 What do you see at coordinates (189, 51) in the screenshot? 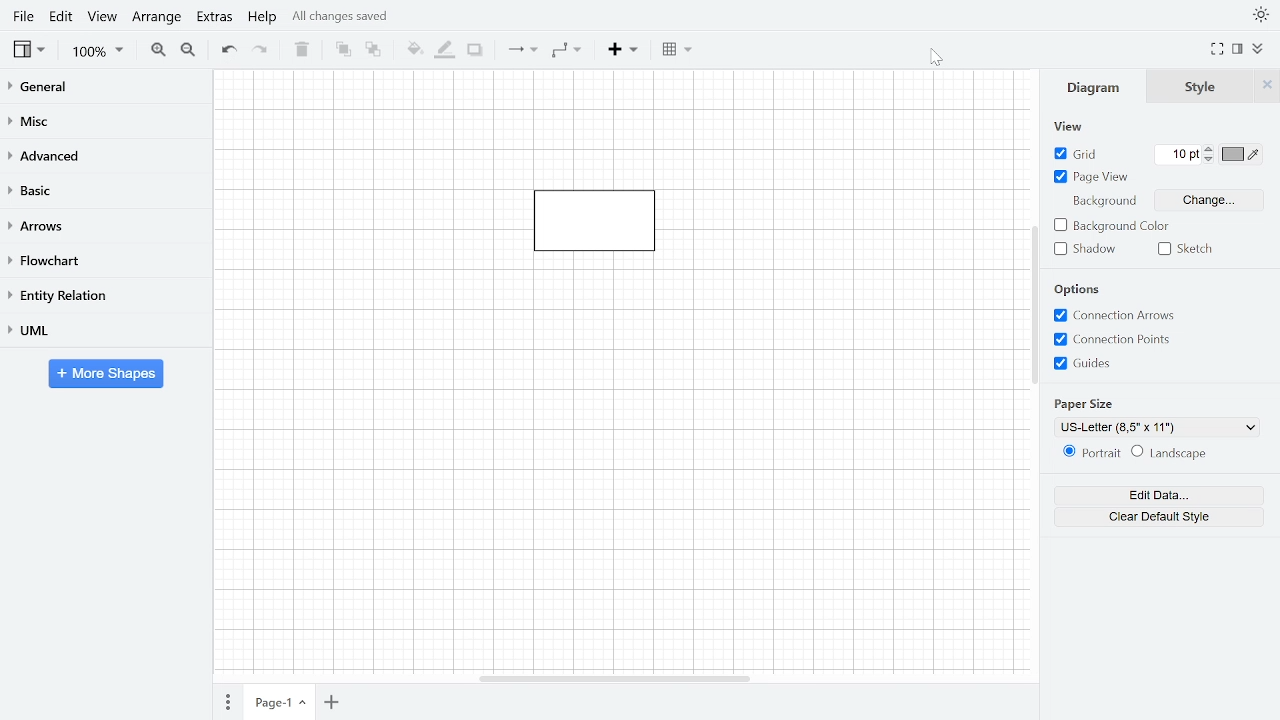
I see `Zoom out` at bounding box center [189, 51].